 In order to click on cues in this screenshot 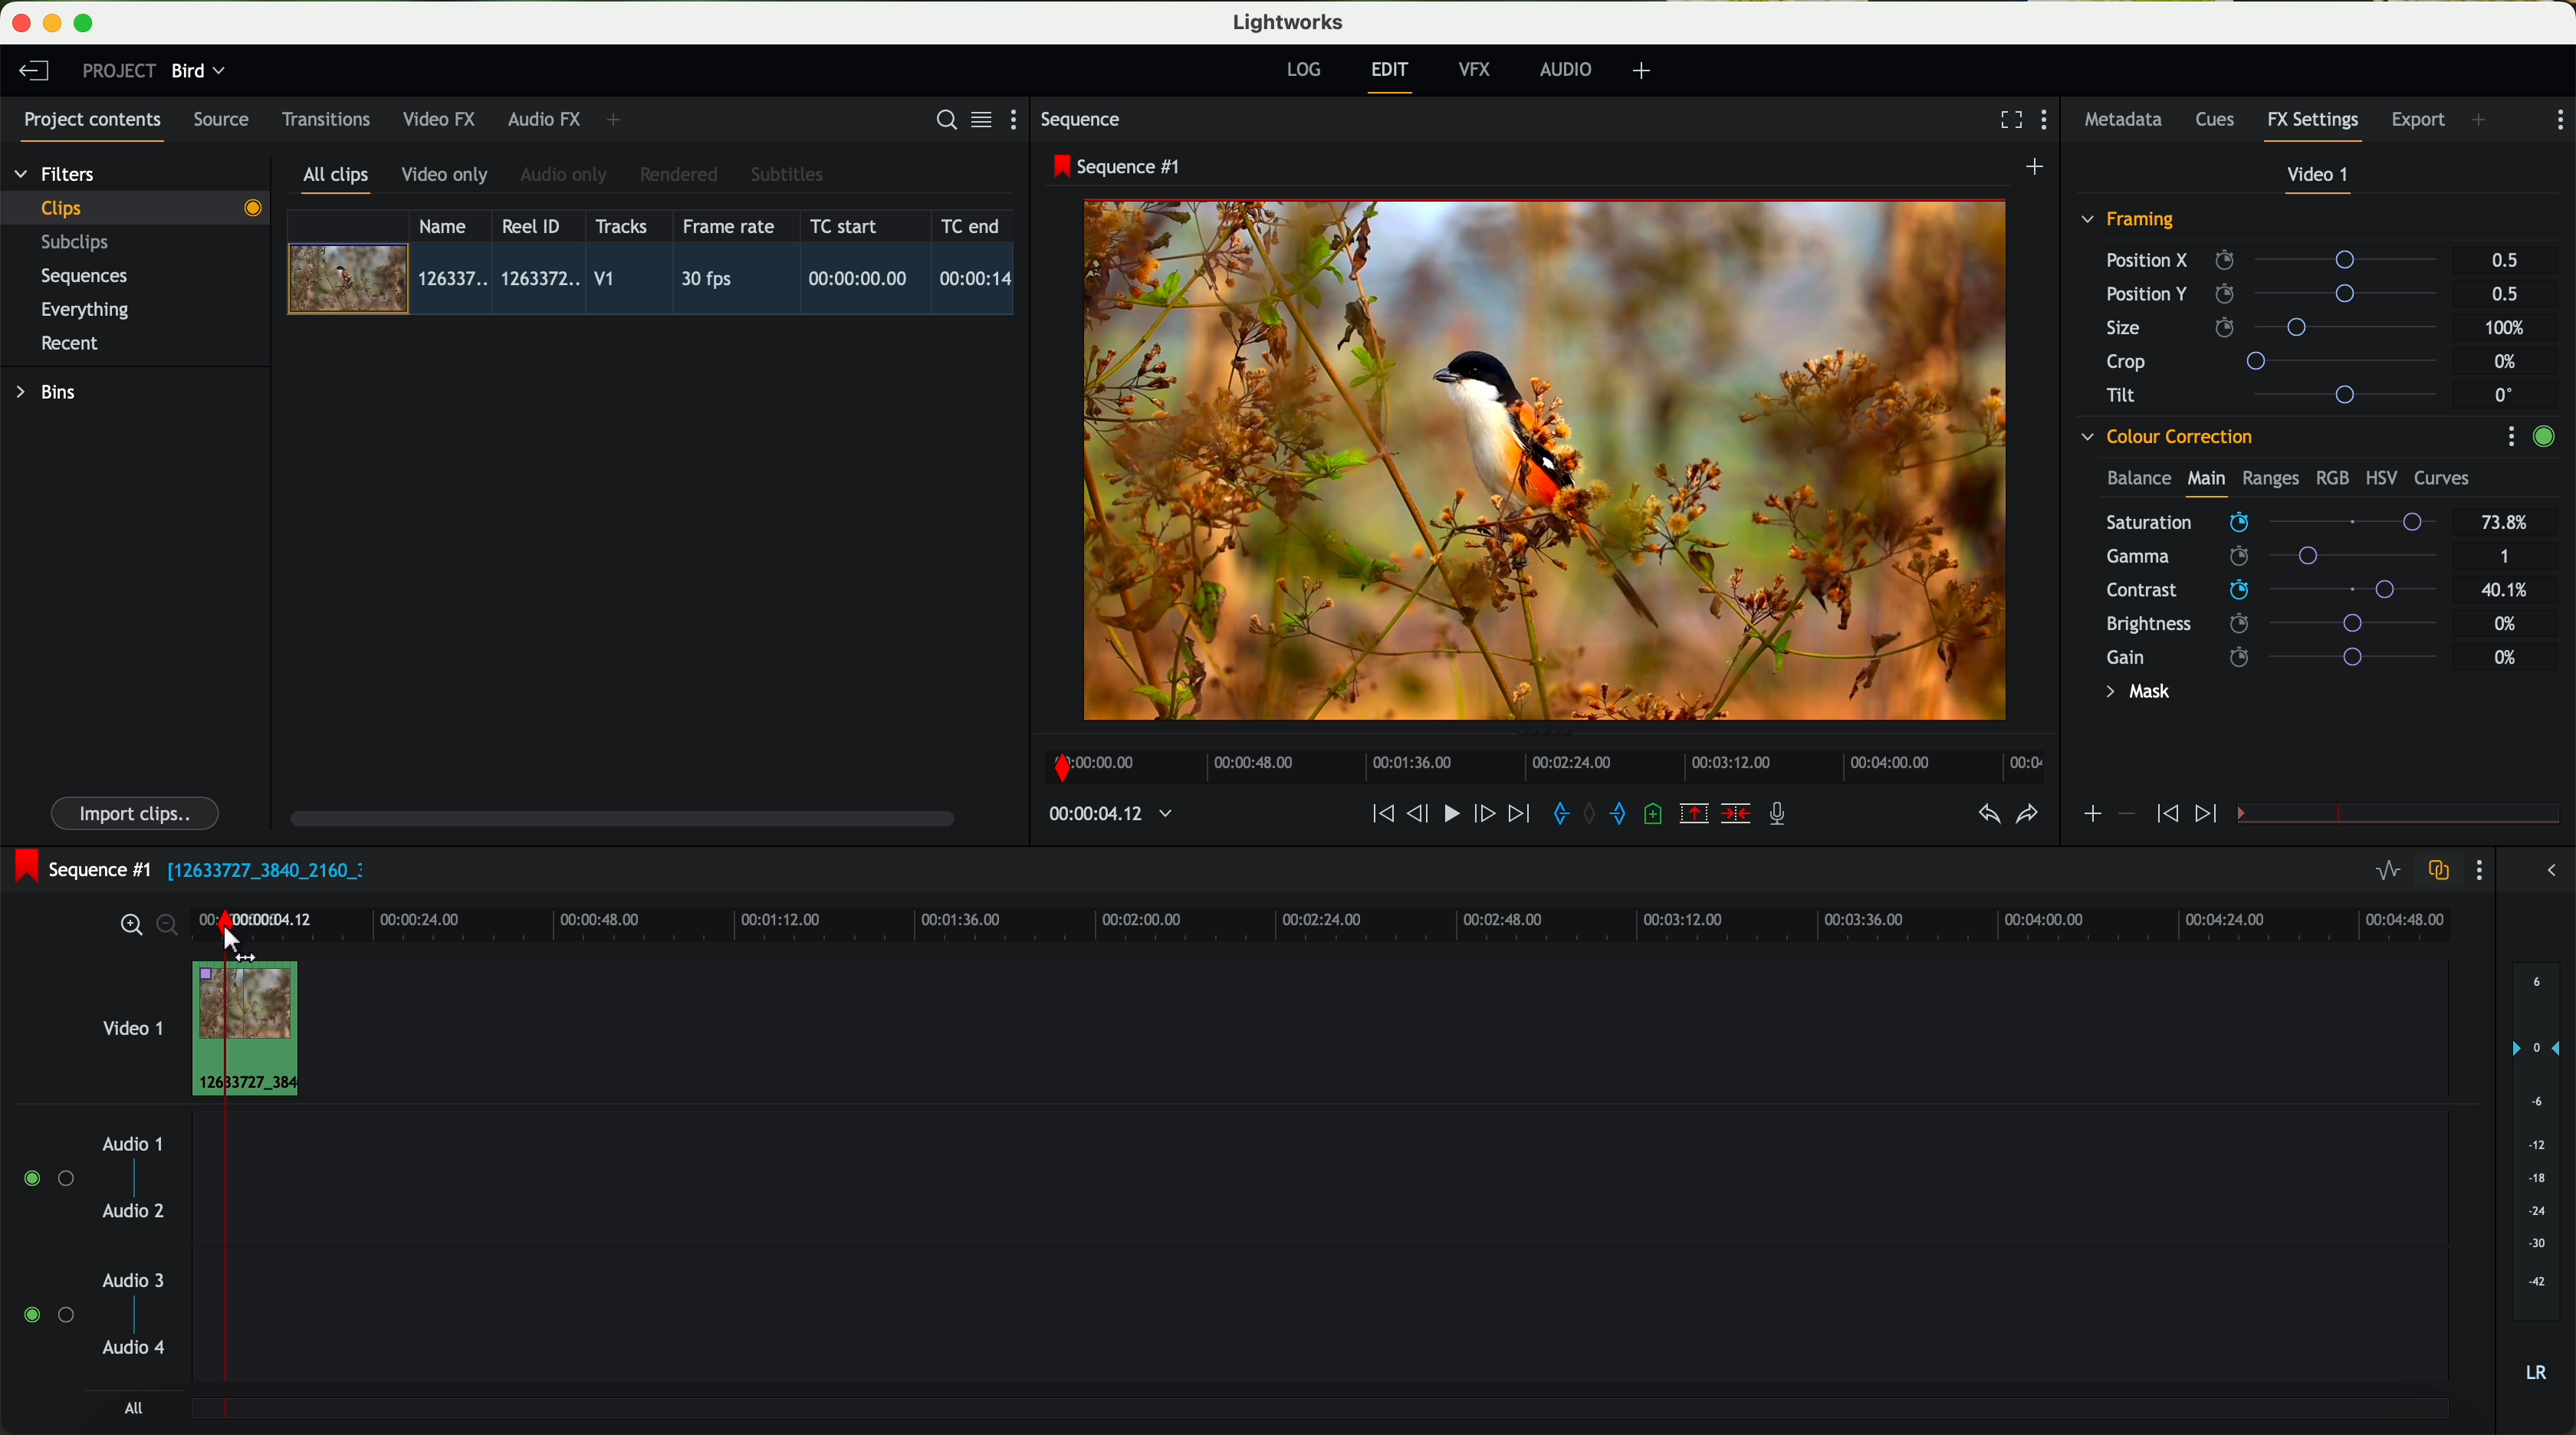, I will do `click(2221, 121)`.